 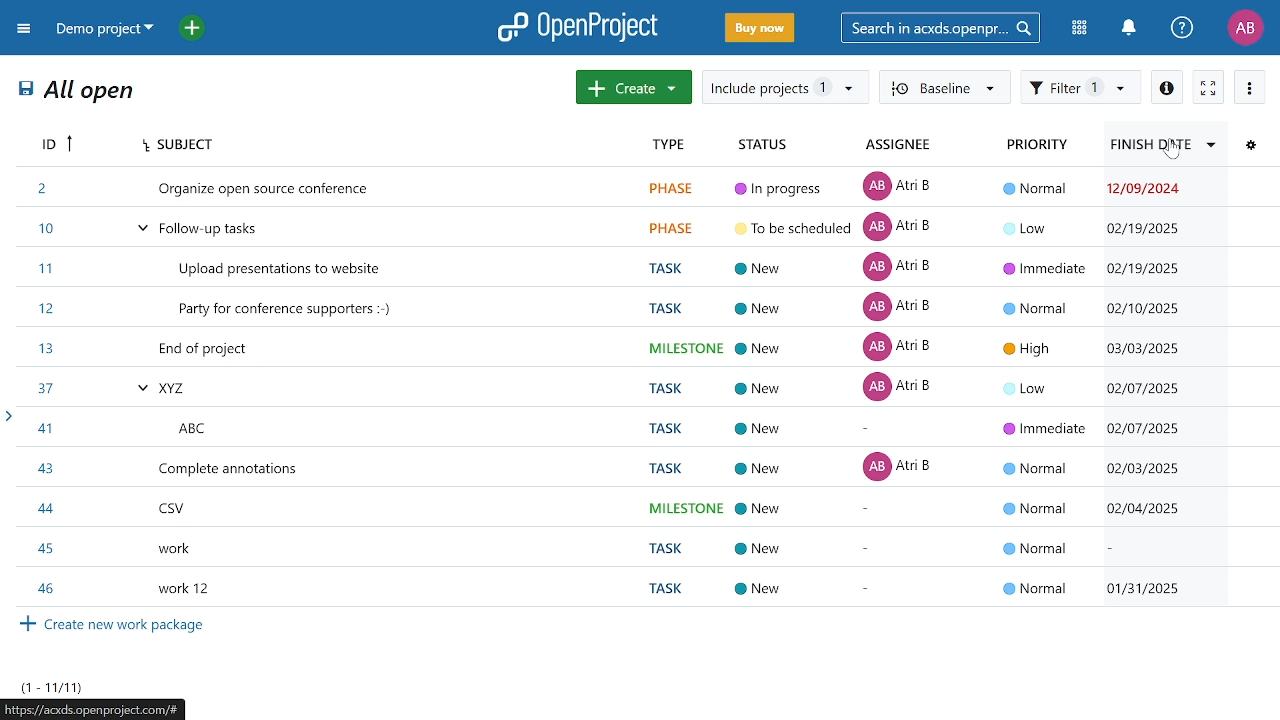 What do you see at coordinates (1081, 88) in the screenshot?
I see `filter` at bounding box center [1081, 88].